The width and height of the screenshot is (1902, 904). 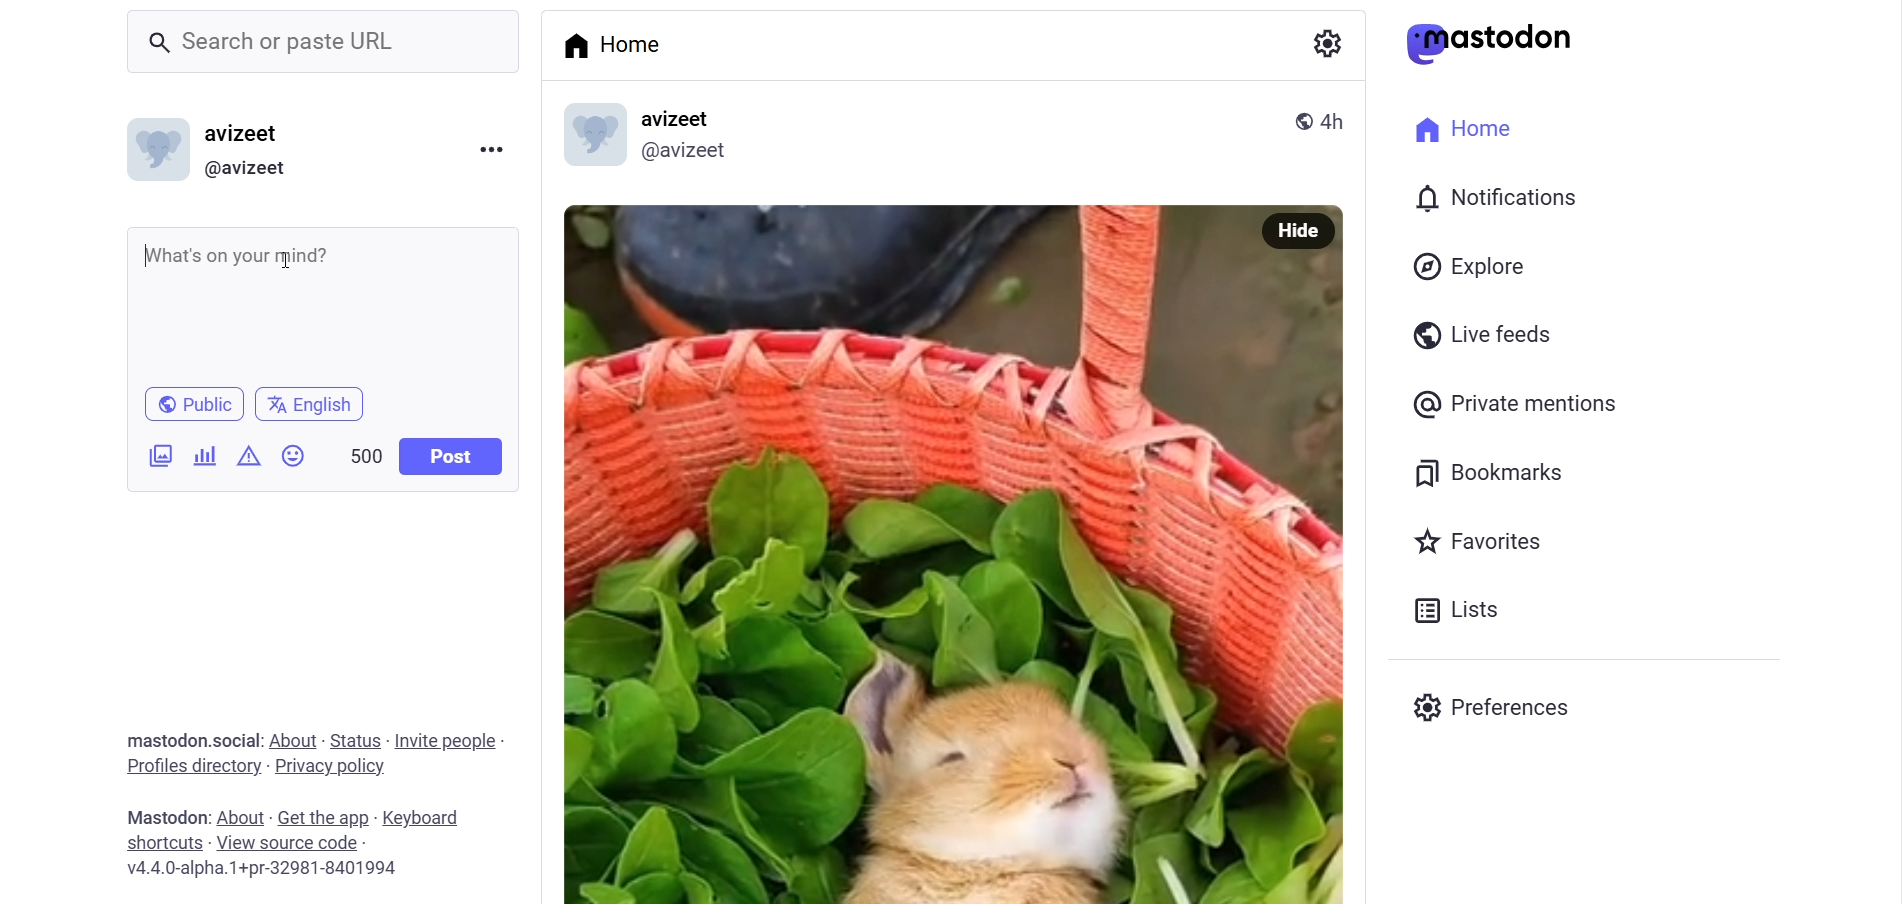 I want to click on Home, so click(x=1468, y=128).